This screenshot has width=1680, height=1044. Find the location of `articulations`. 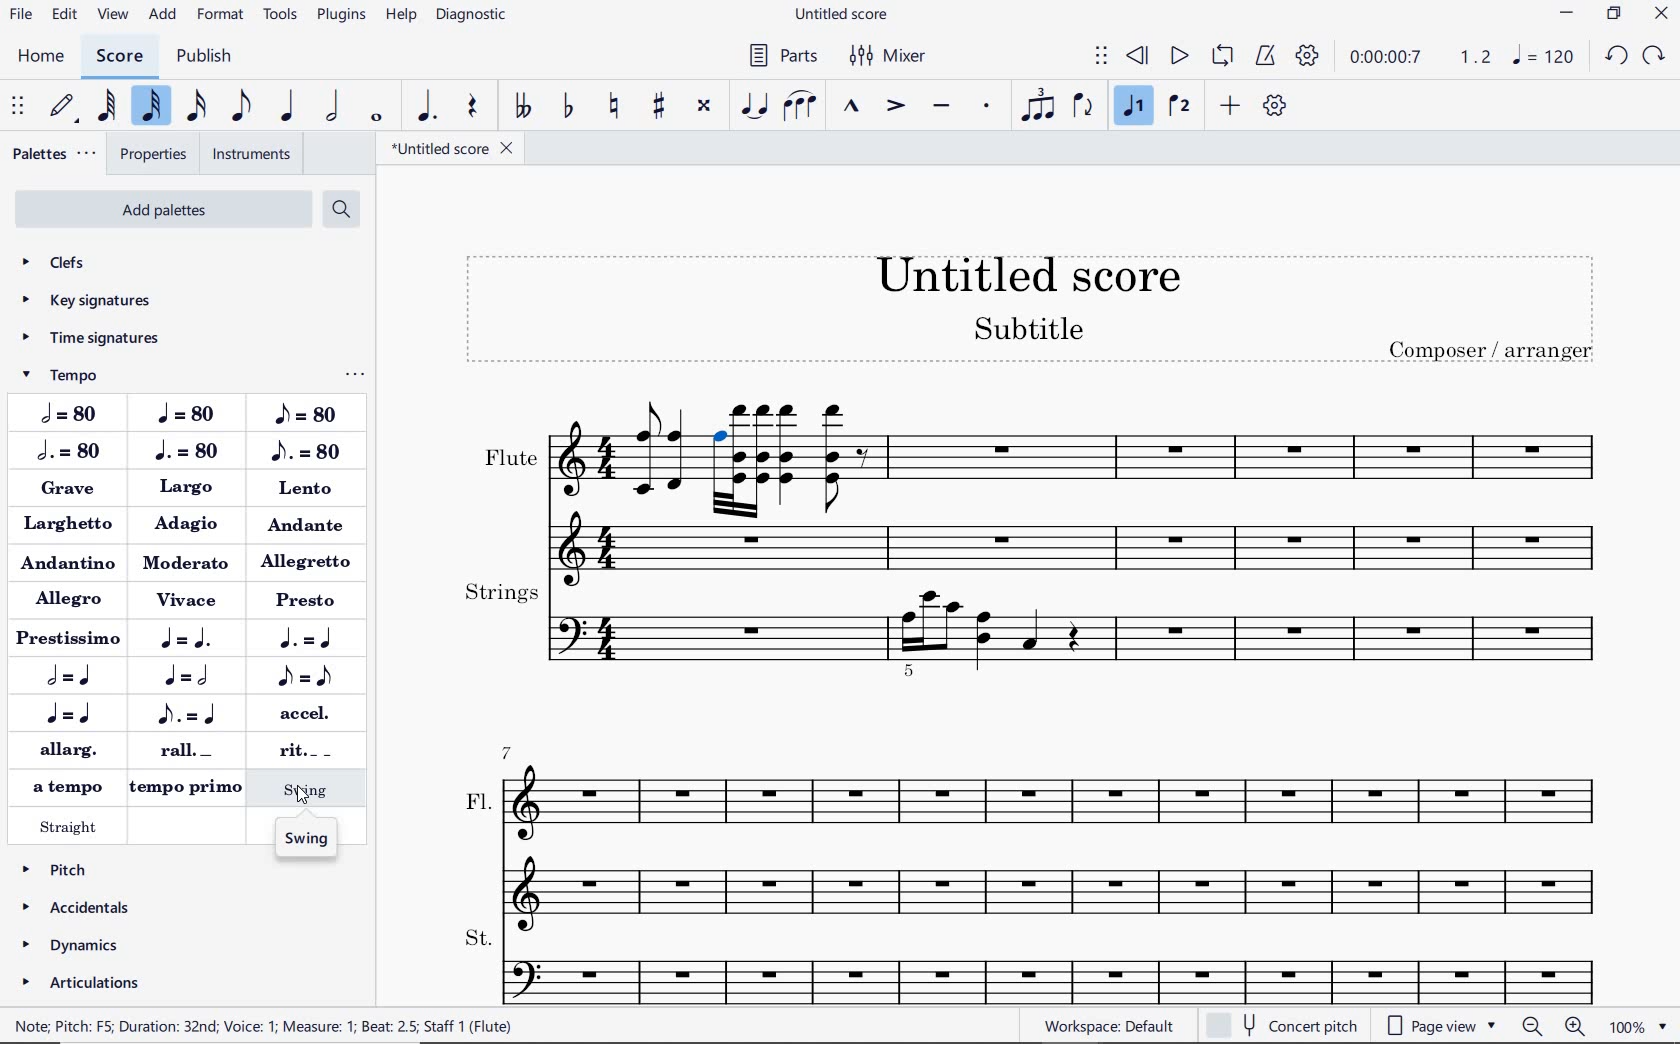

articulations is located at coordinates (79, 983).